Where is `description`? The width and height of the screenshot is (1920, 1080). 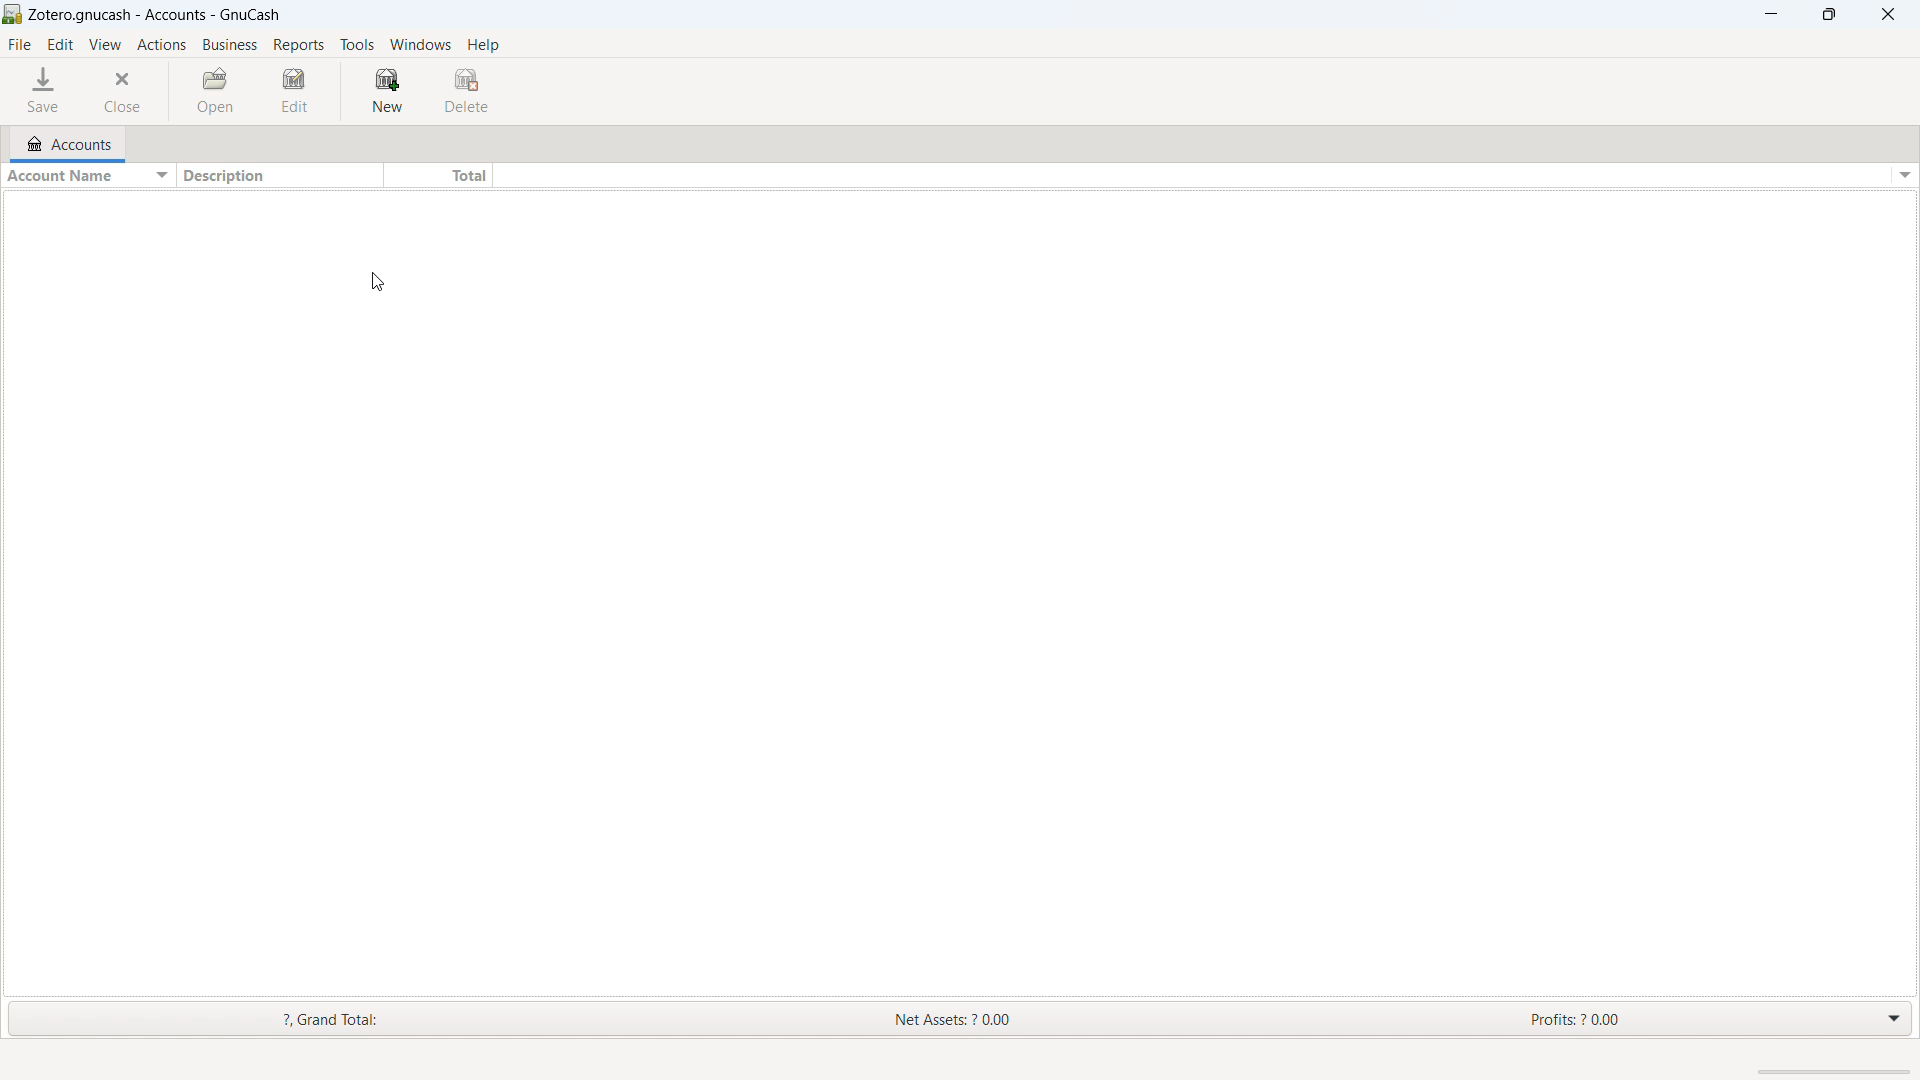
description is located at coordinates (274, 176).